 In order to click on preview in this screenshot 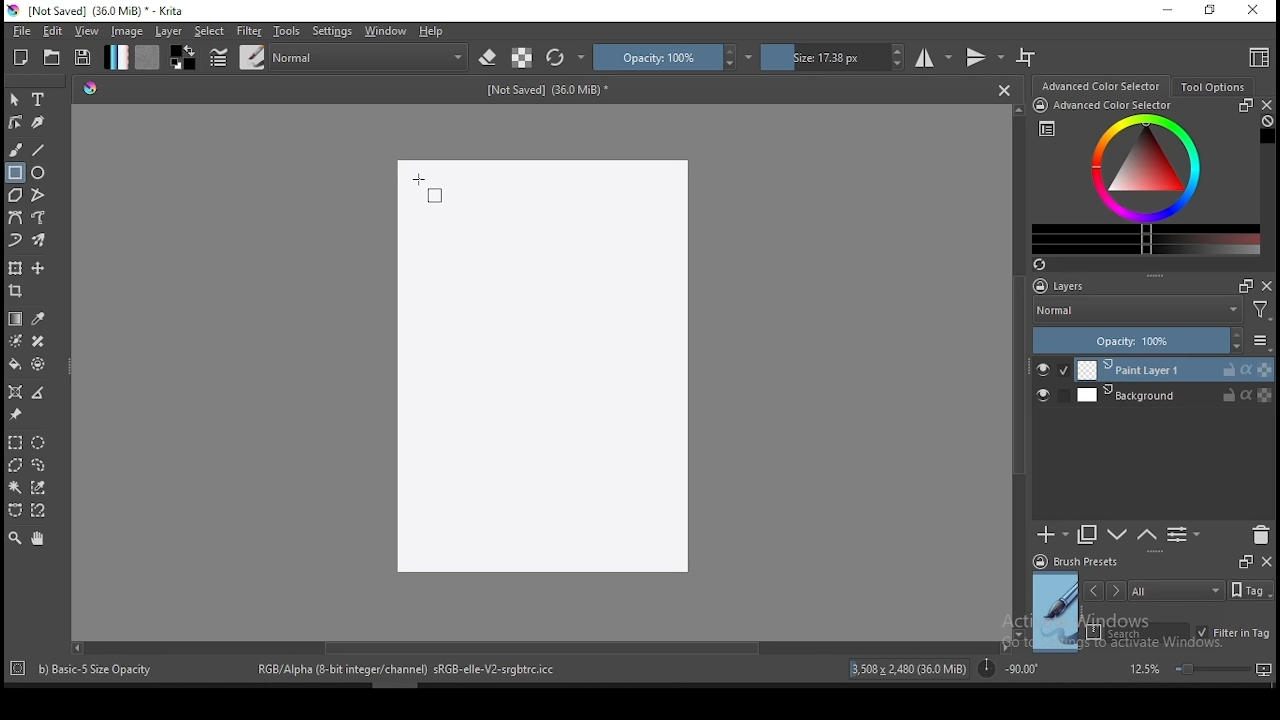, I will do `click(1056, 612)`.